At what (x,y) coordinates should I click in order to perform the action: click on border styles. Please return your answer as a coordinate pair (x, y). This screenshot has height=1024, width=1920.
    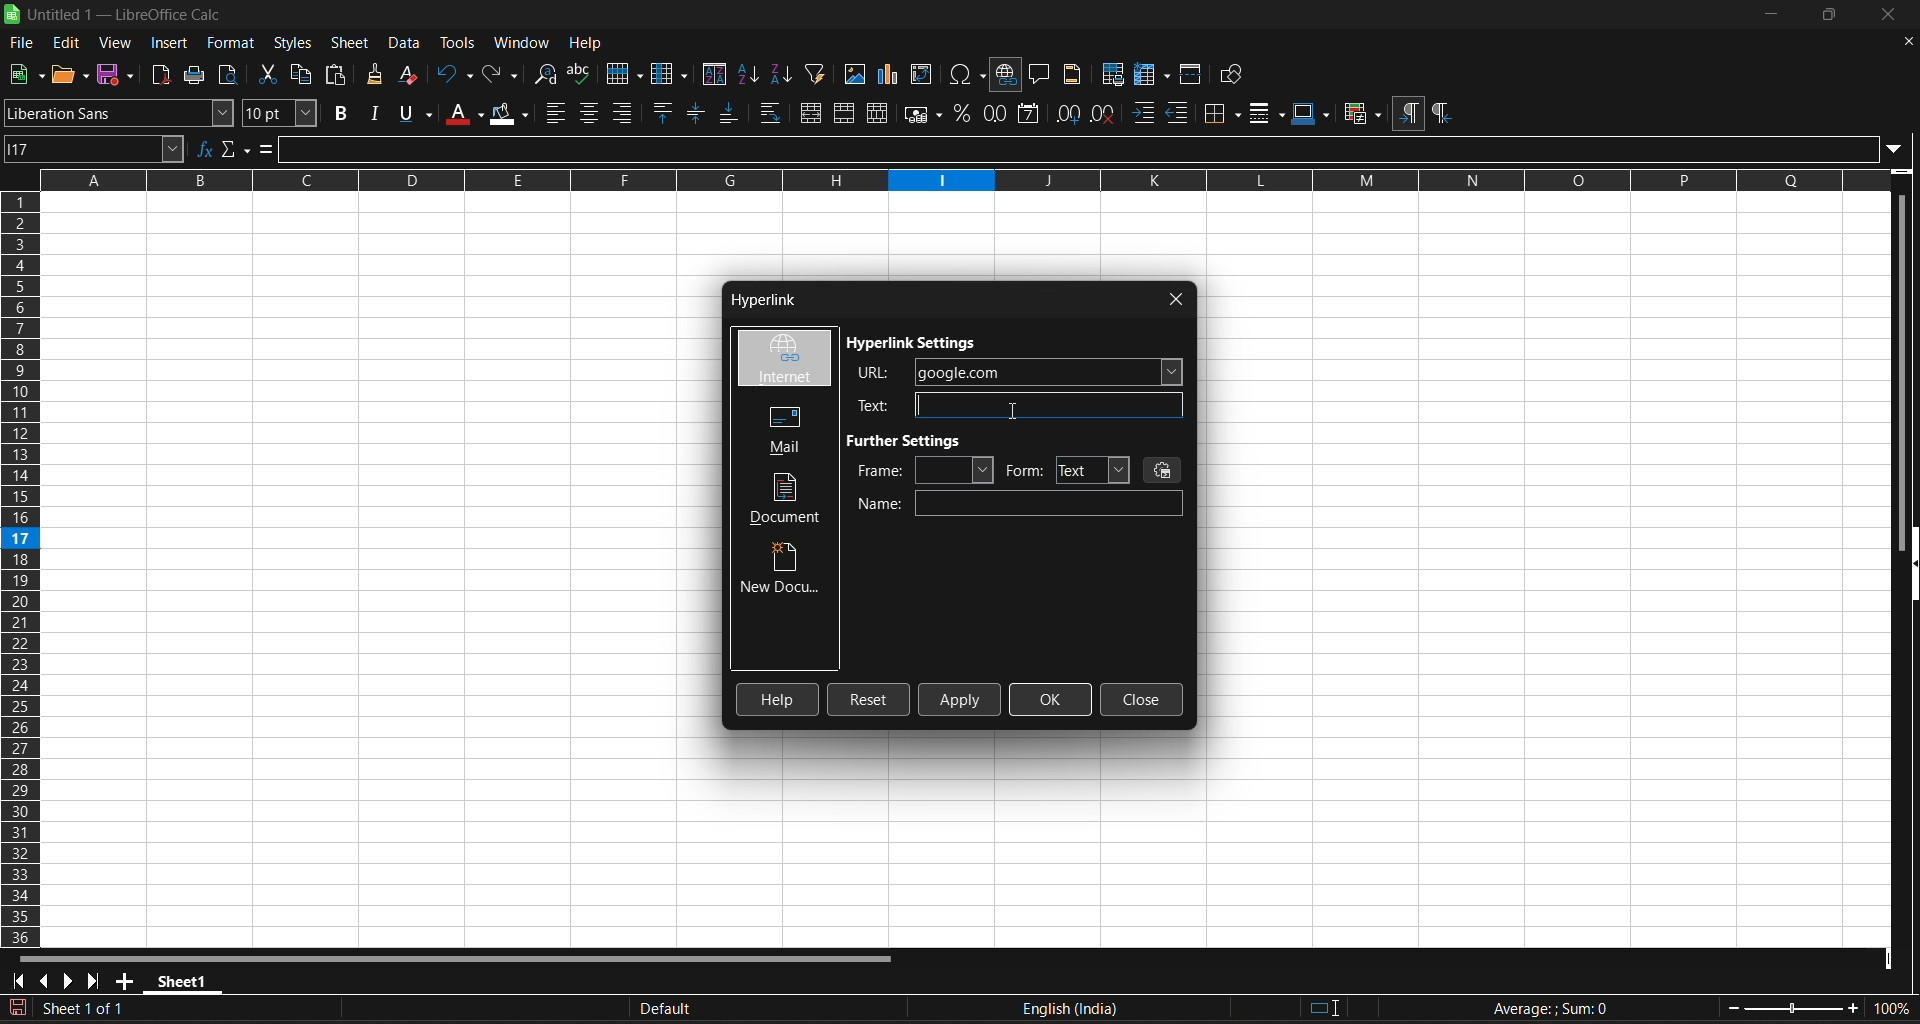
    Looking at the image, I should click on (1267, 113).